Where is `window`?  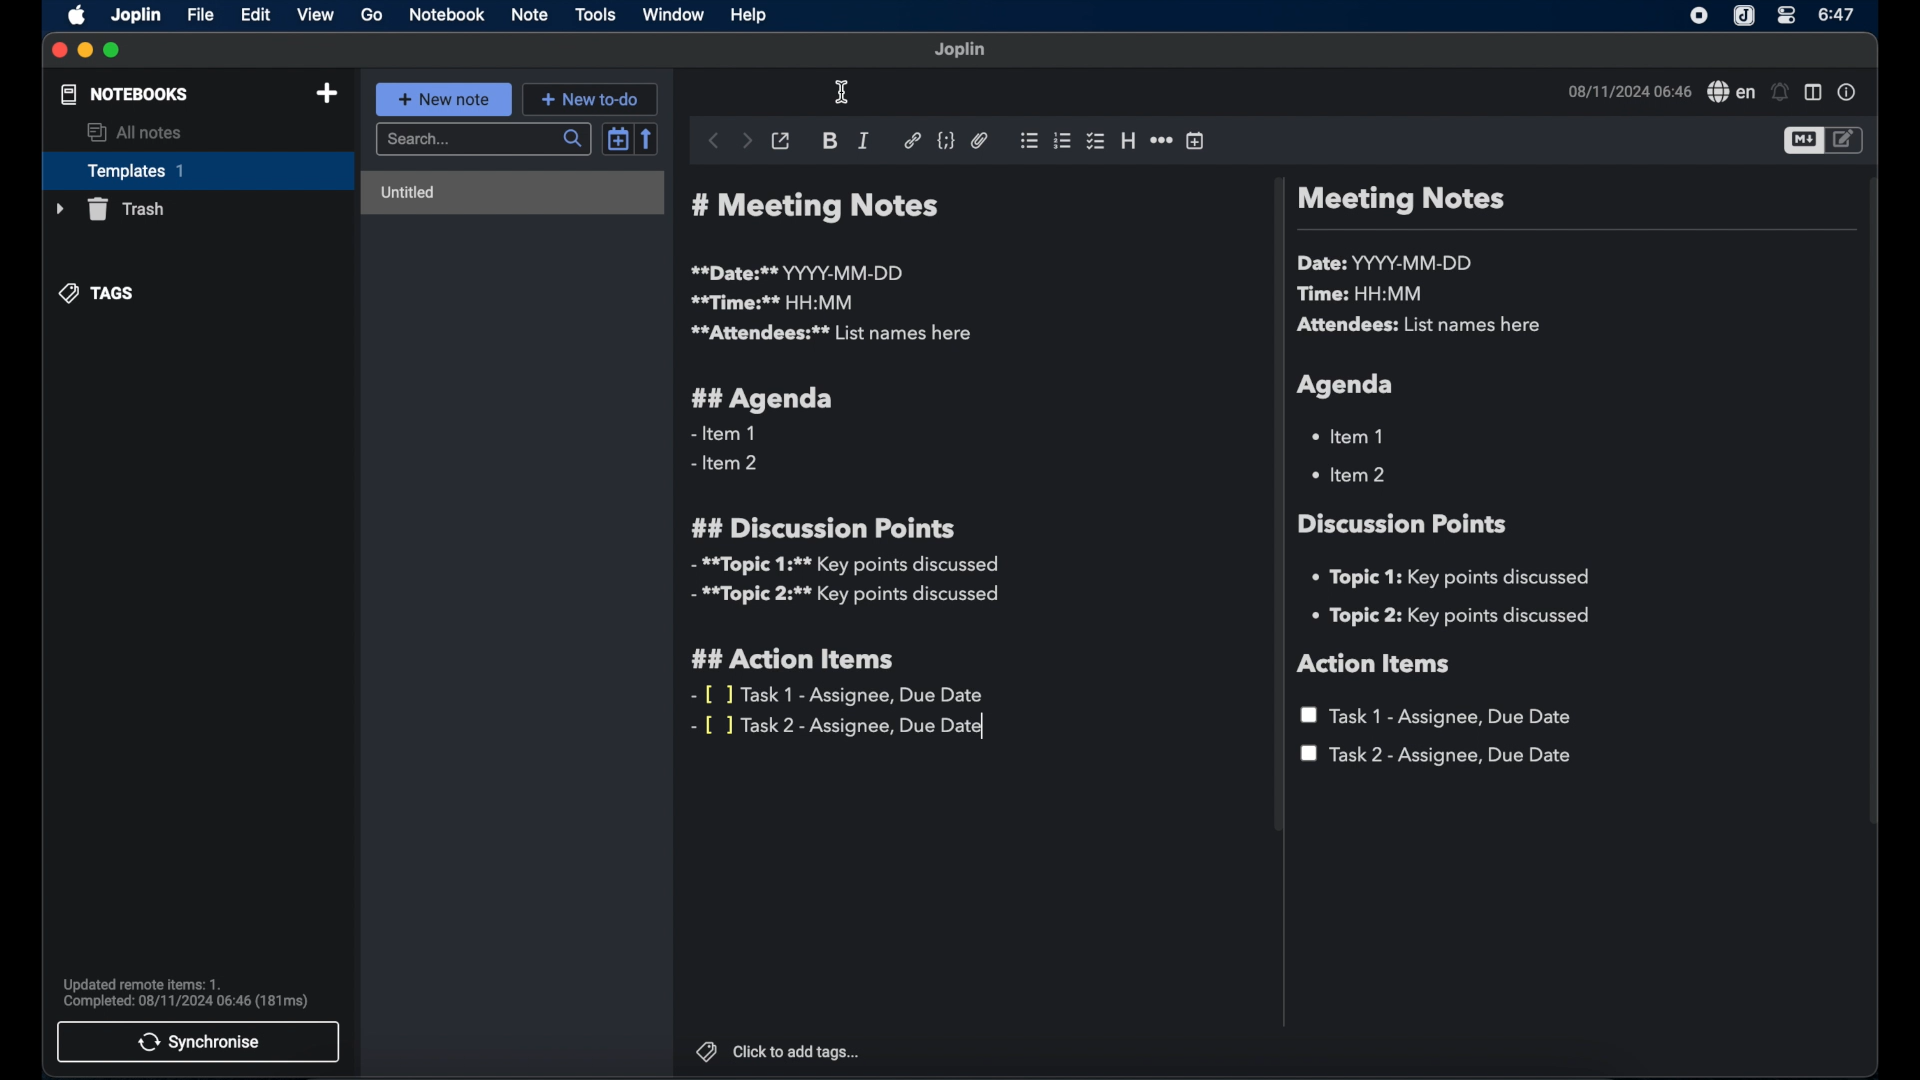 window is located at coordinates (674, 16).